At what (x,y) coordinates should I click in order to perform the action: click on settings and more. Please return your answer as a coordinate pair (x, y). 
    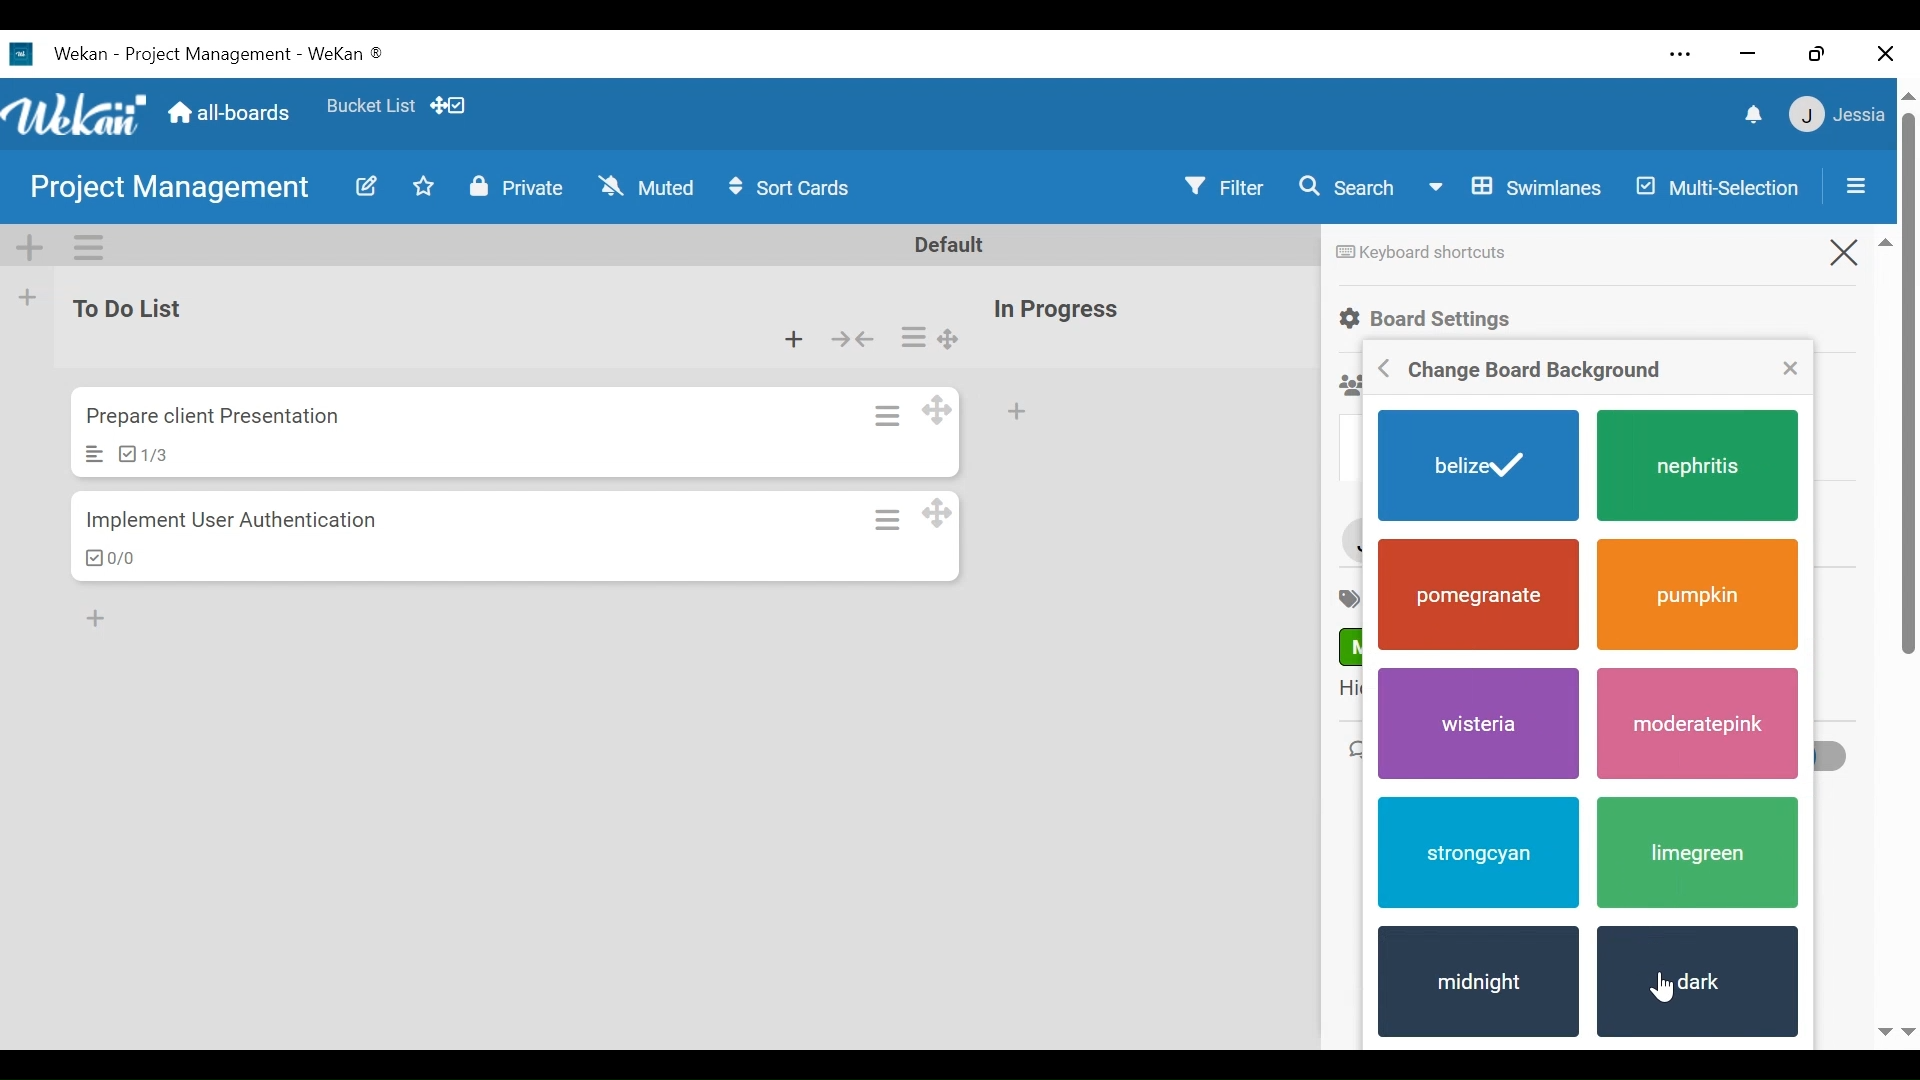
    Looking at the image, I should click on (1681, 56).